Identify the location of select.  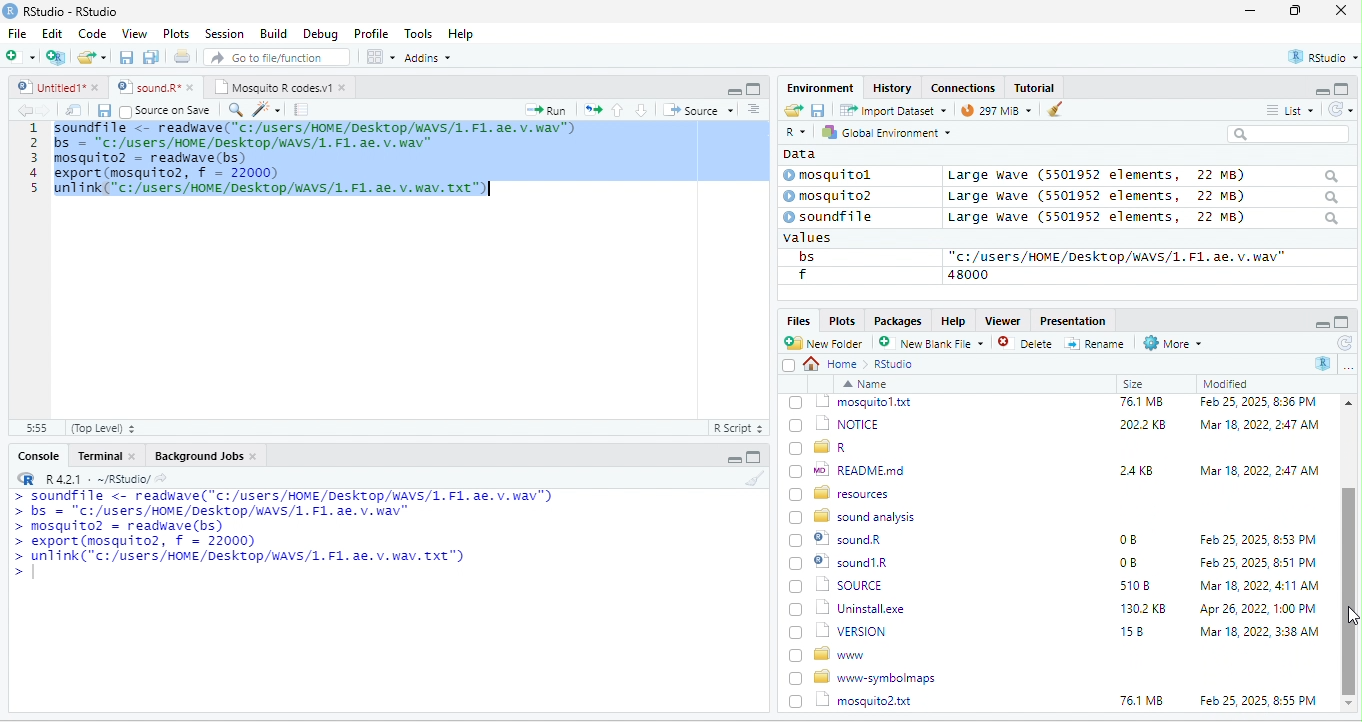
(791, 369).